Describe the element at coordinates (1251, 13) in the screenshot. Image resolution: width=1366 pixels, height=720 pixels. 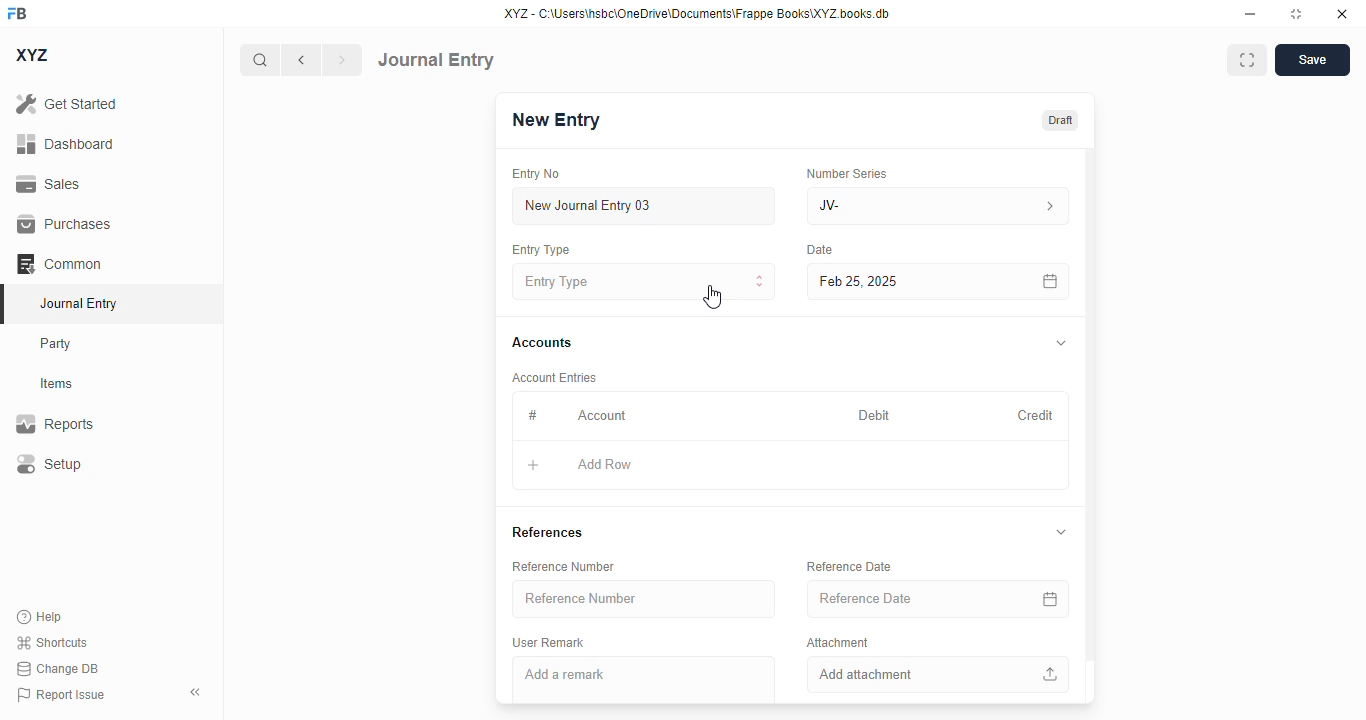
I see `minimize` at that location.